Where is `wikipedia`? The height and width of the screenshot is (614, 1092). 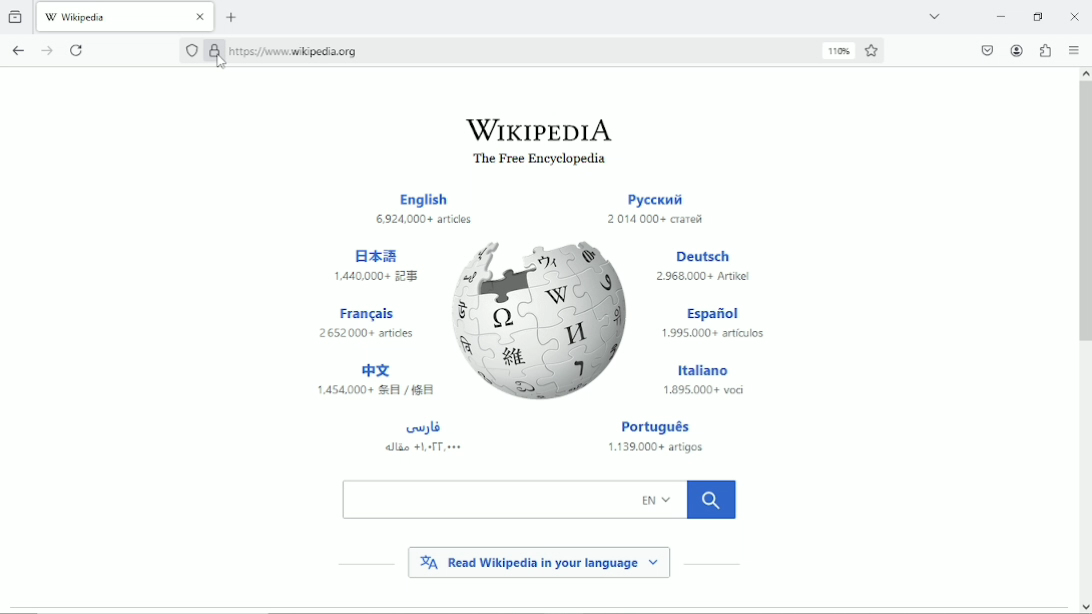 wikipedia is located at coordinates (538, 129).